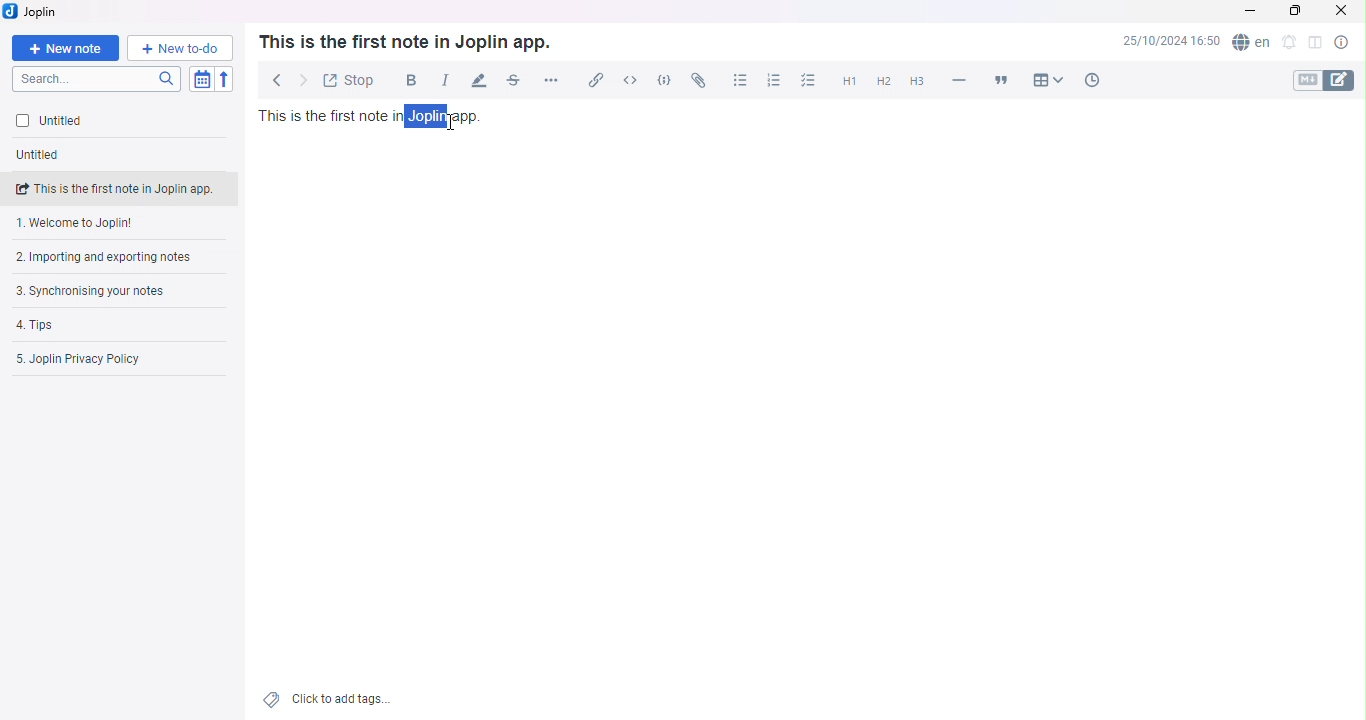 The width and height of the screenshot is (1366, 720). I want to click on Tips, so click(94, 325).